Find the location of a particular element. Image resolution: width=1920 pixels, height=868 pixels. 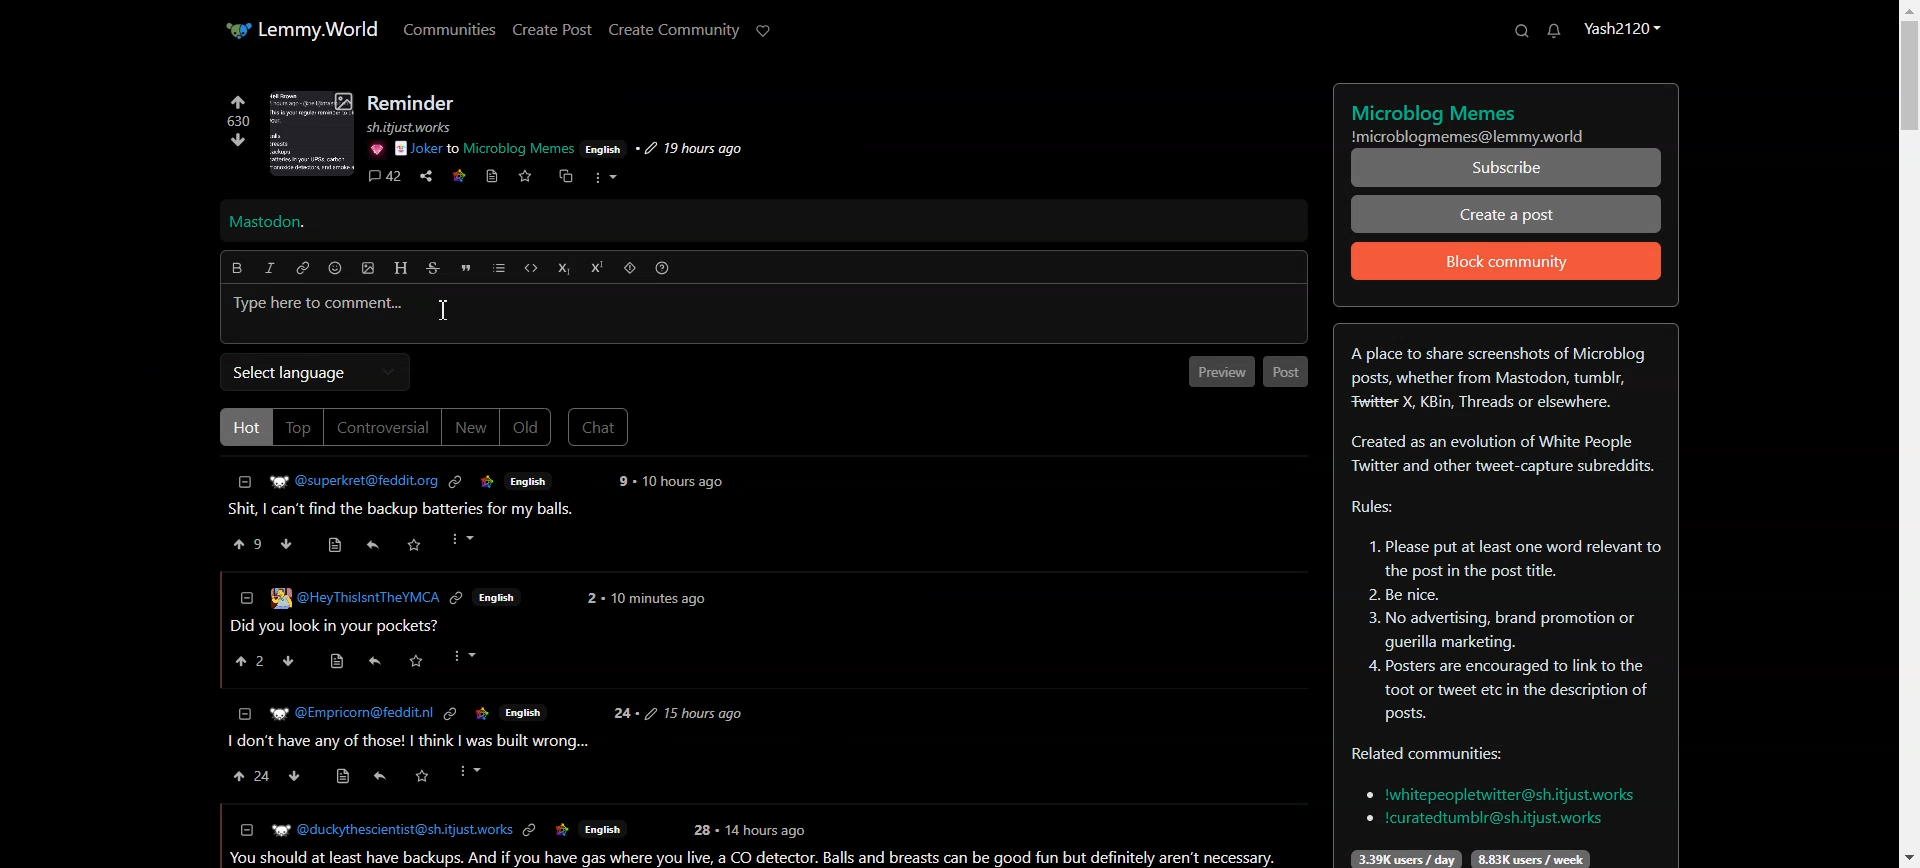

Strikethrough is located at coordinates (434, 268).